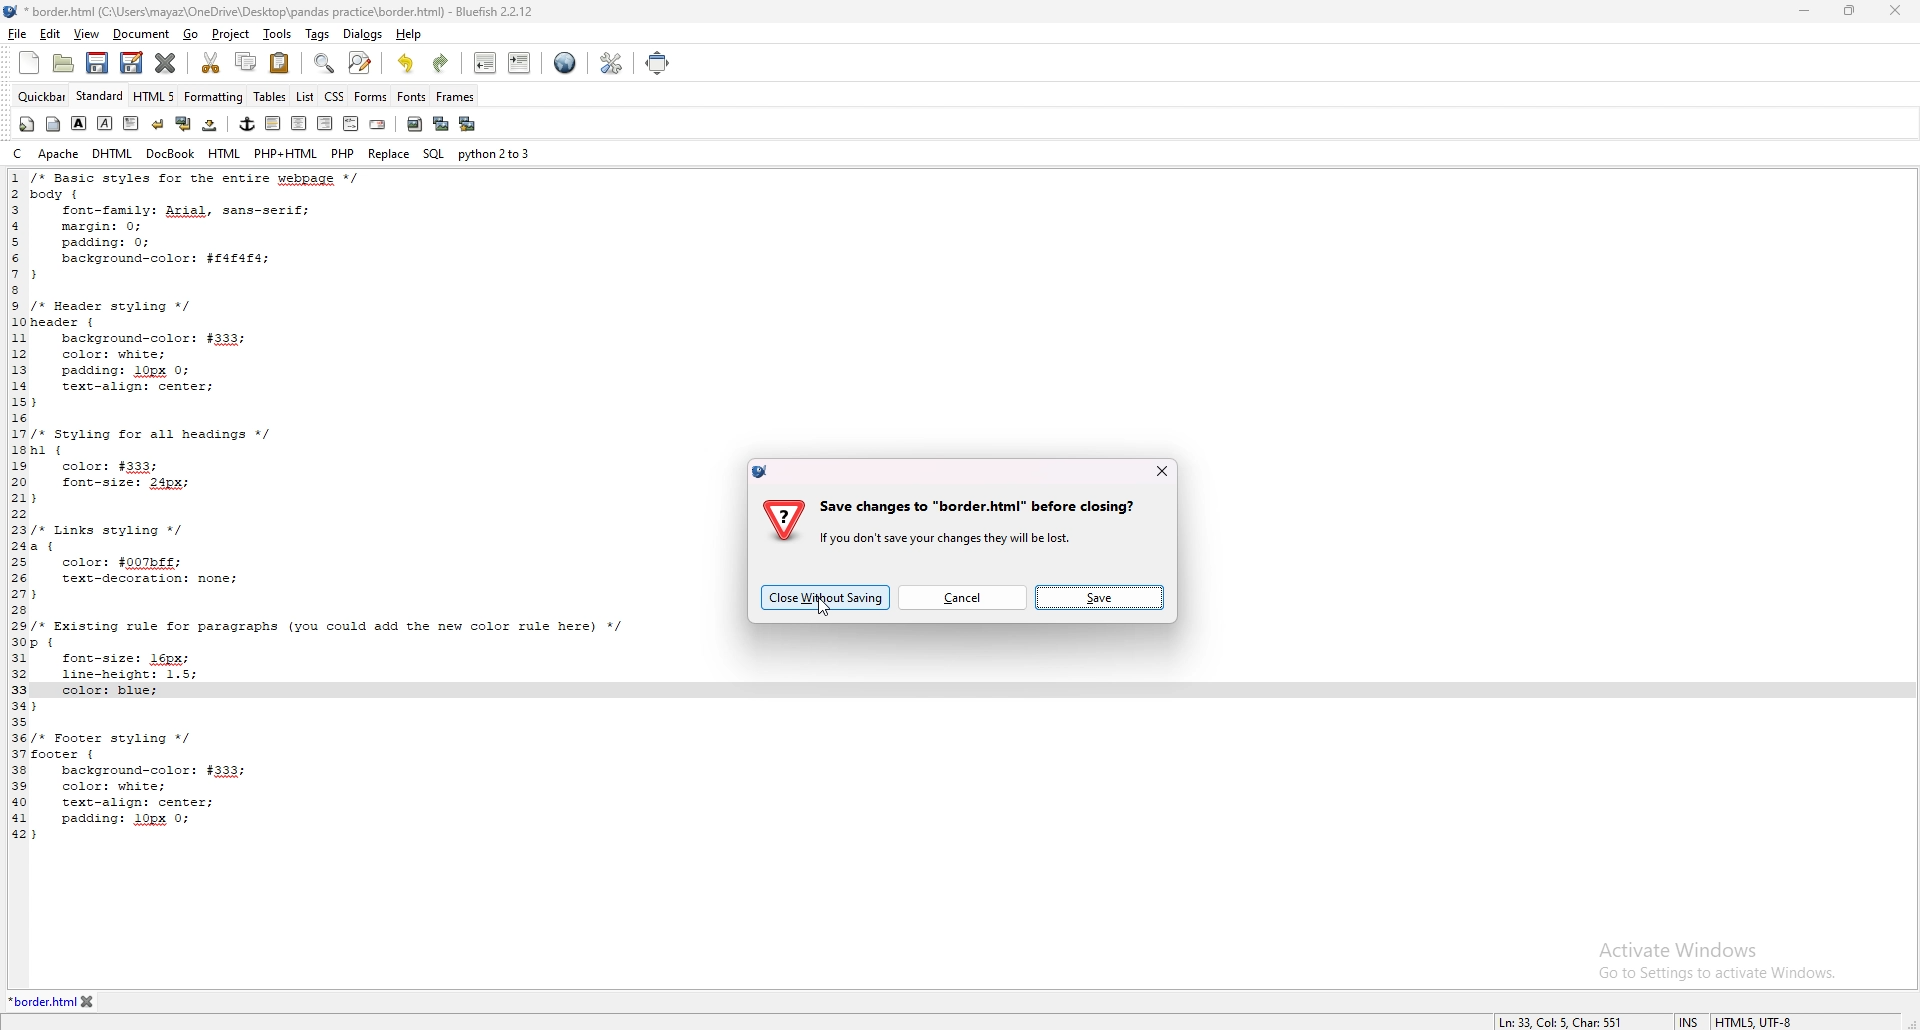 The image size is (1920, 1030). What do you see at coordinates (784, 521) in the screenshot?
I see `warning logo` at bounding box center [784, 521].